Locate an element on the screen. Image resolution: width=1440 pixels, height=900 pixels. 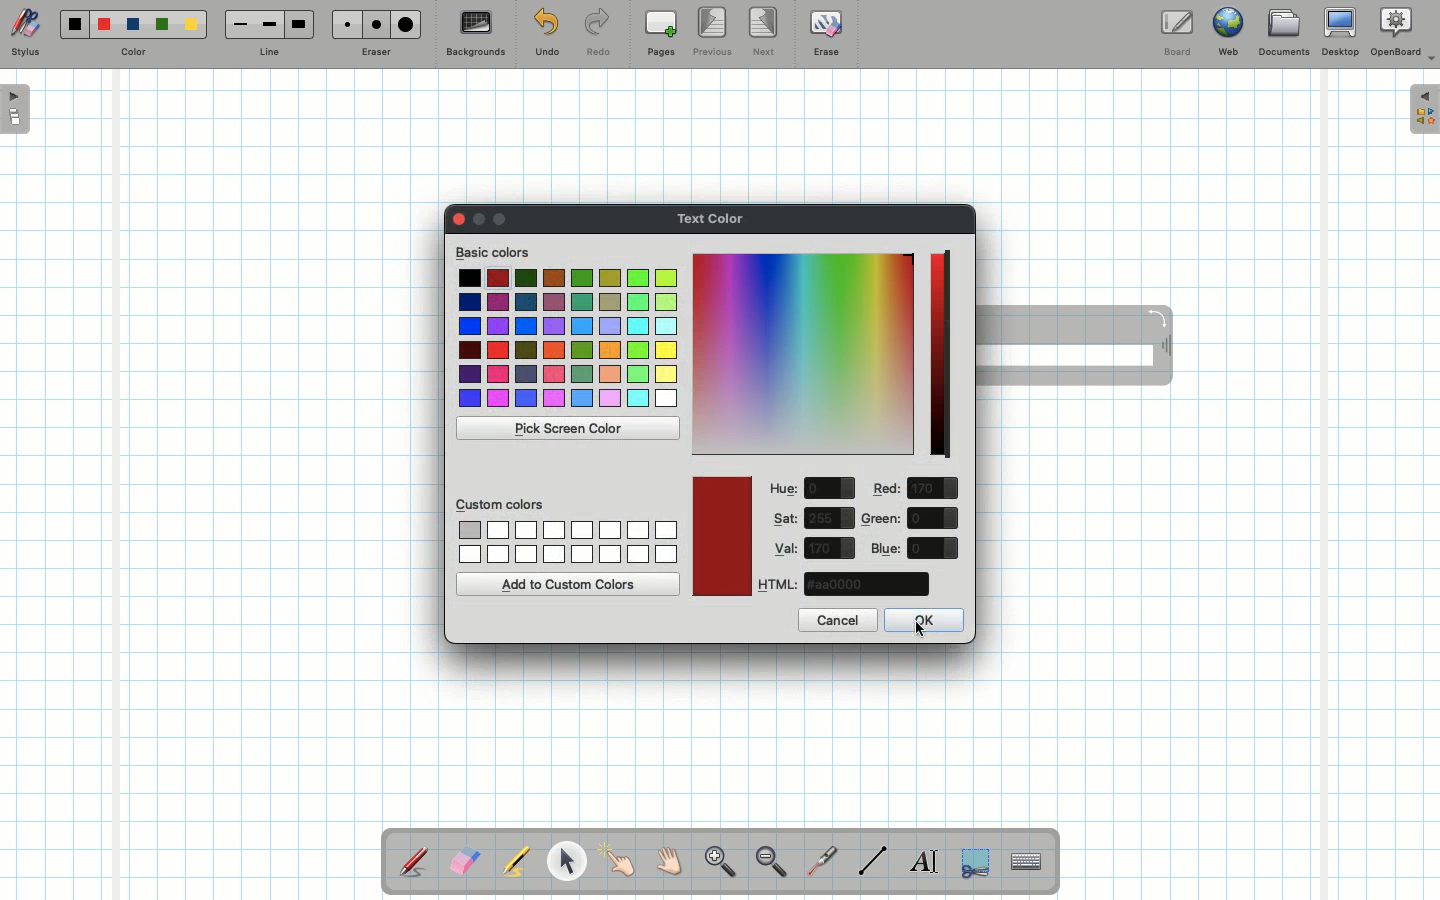
Stylus is located at coordinates (25, 33).